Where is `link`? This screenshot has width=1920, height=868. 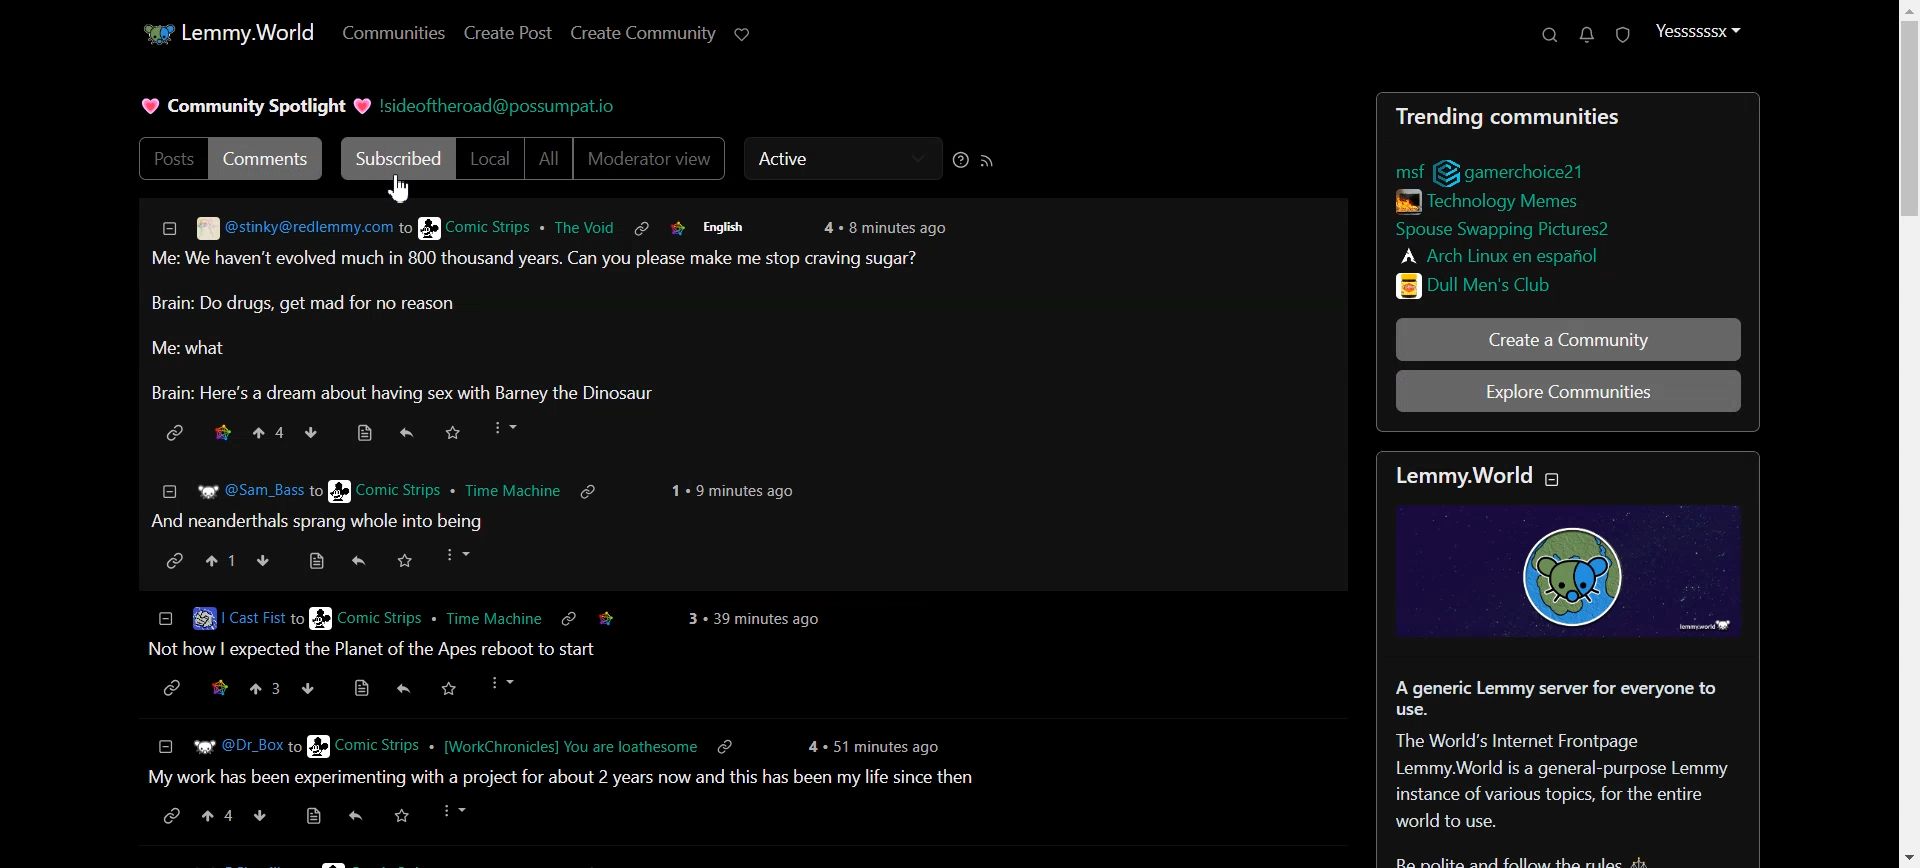
link is located at coordinates (591, 489).